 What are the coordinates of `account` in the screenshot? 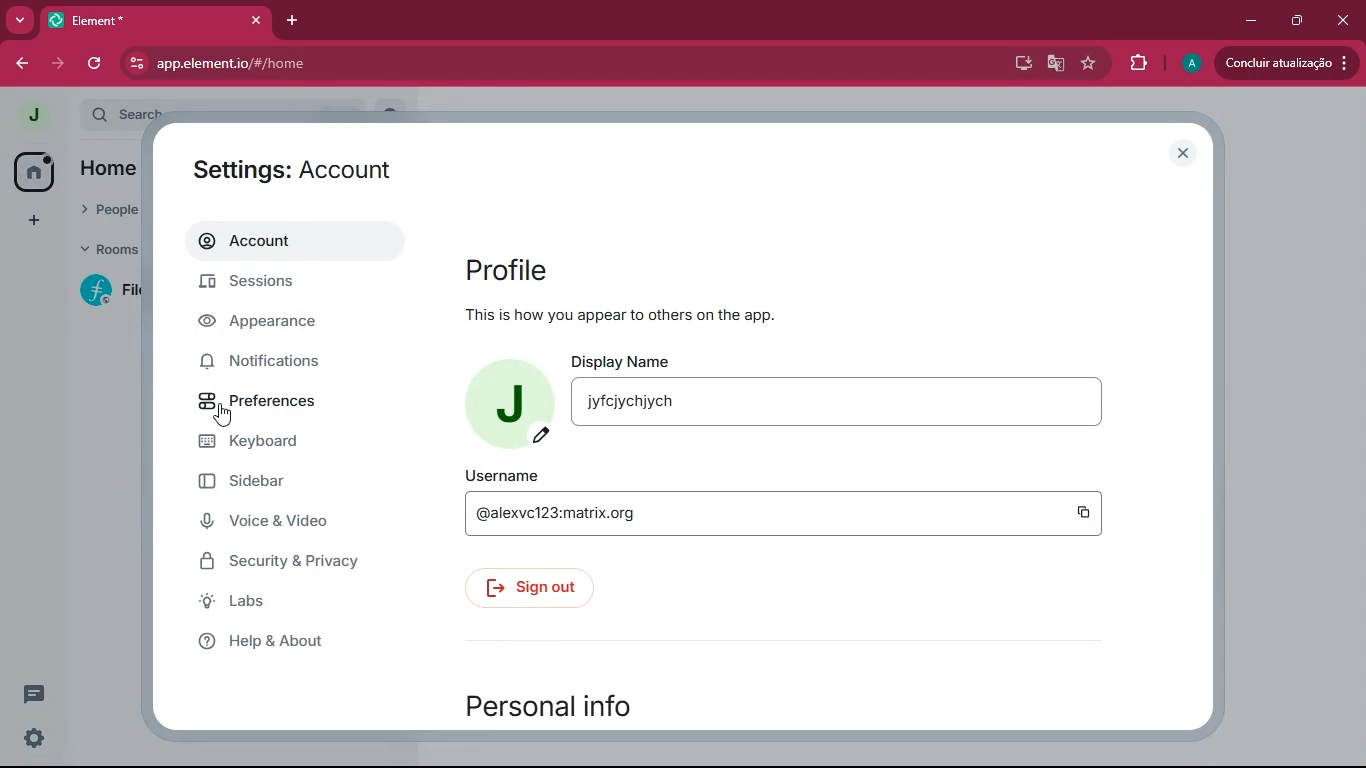 It's located at (292, 240).